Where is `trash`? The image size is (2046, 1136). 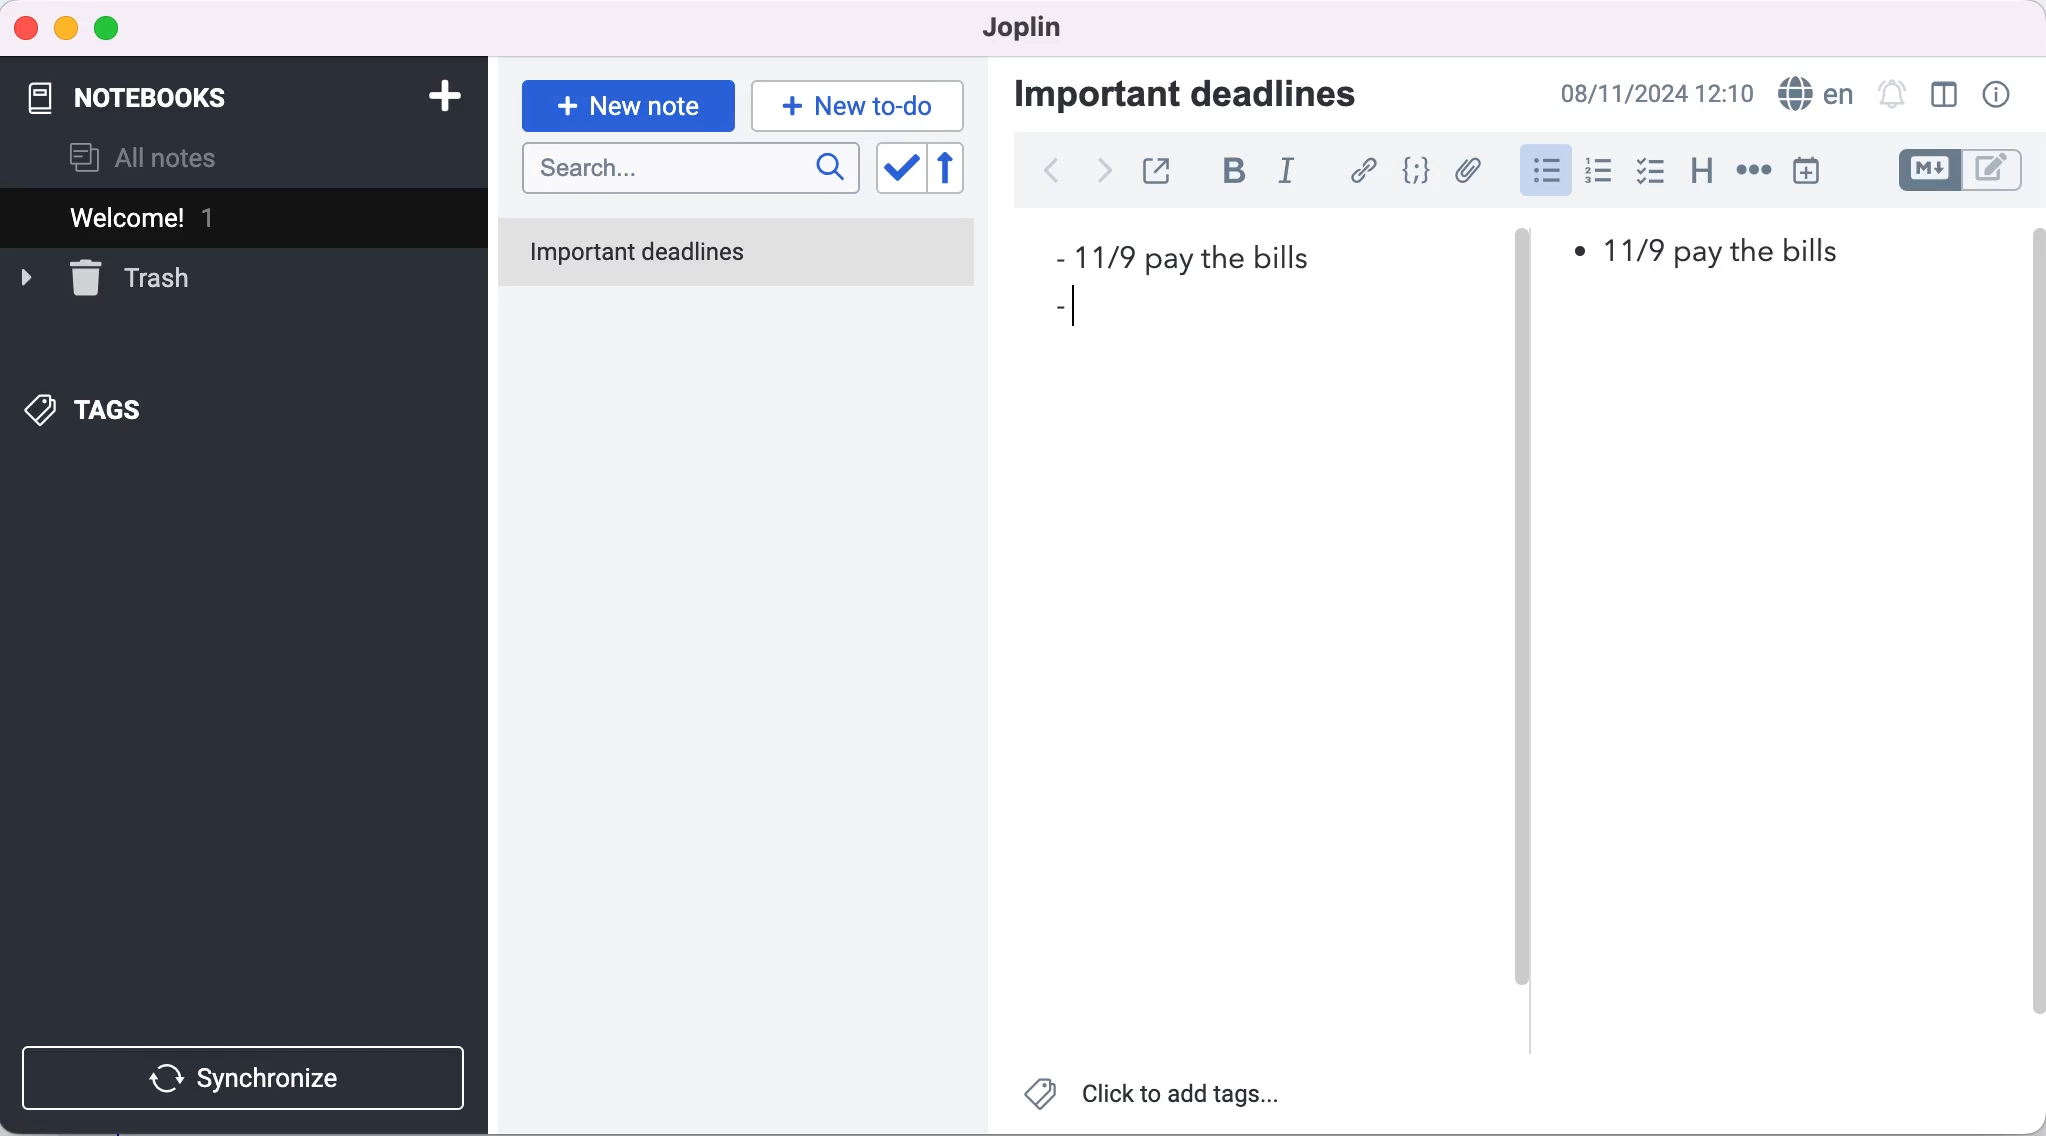
trash is located at coordinates (132, 278).